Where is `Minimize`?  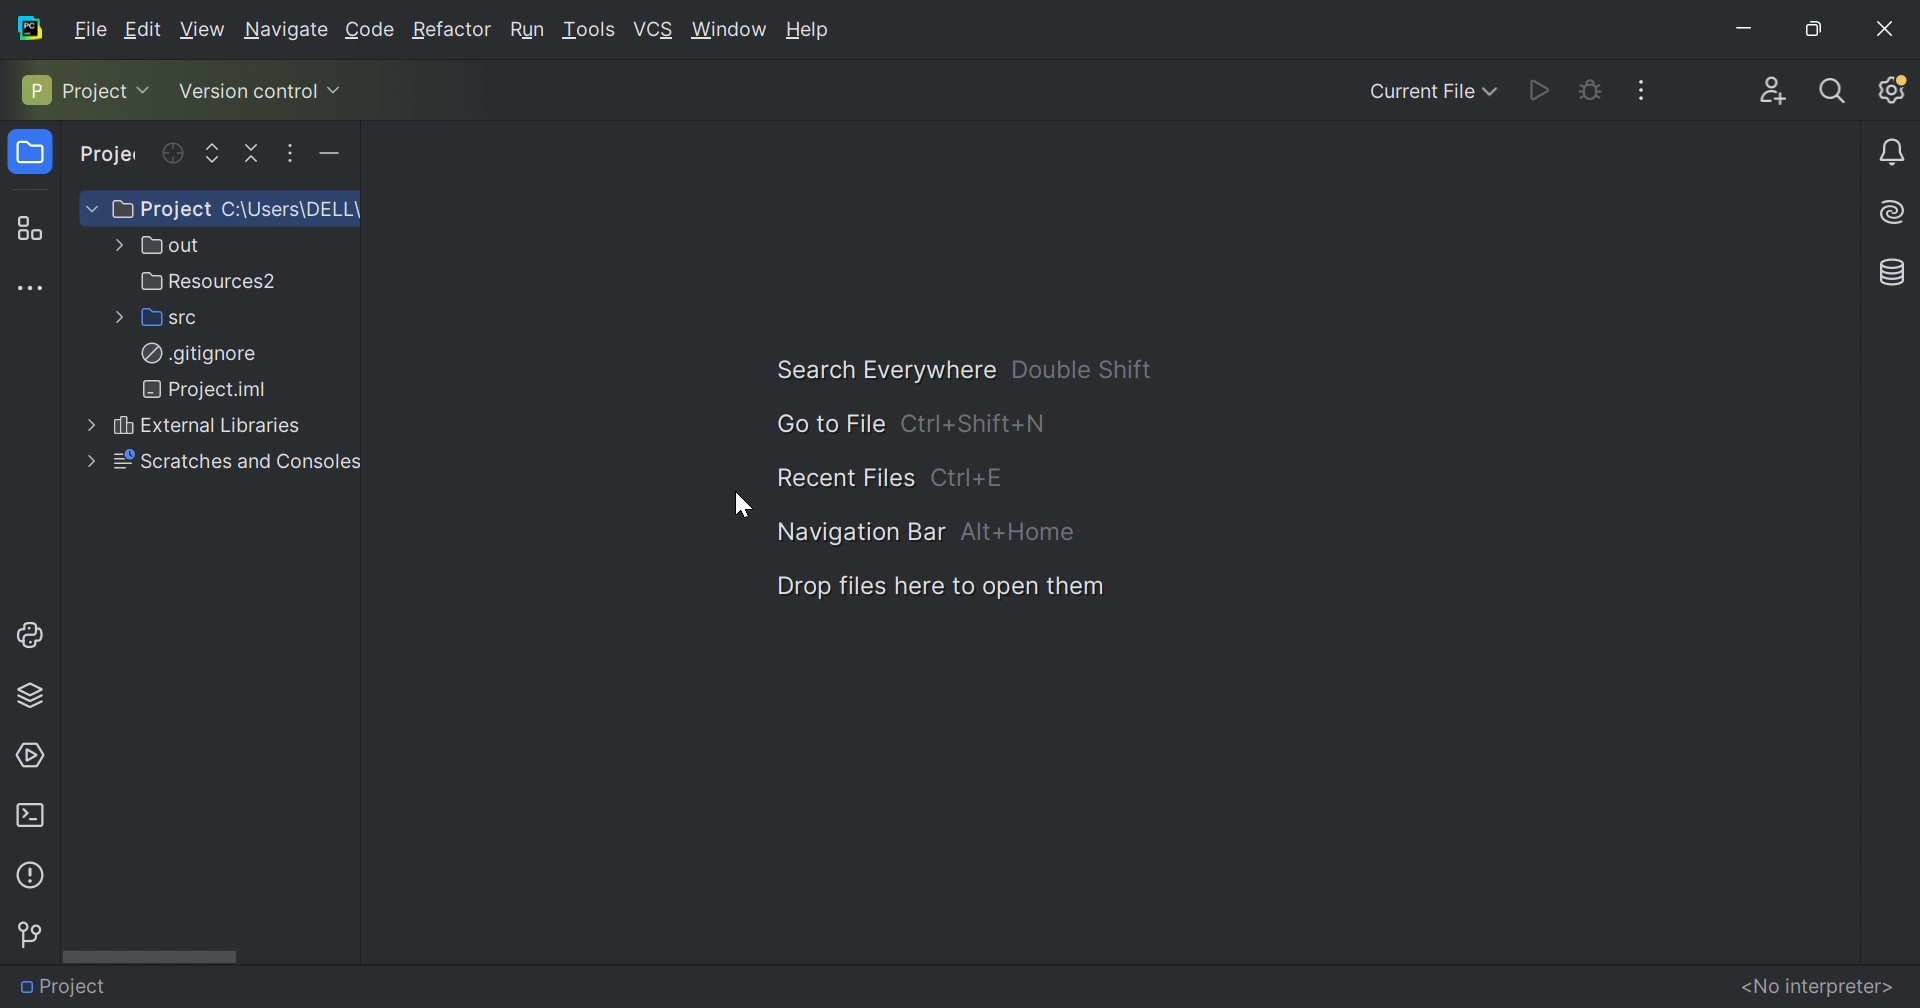 Minimize is located at coordinates (1740, 27).